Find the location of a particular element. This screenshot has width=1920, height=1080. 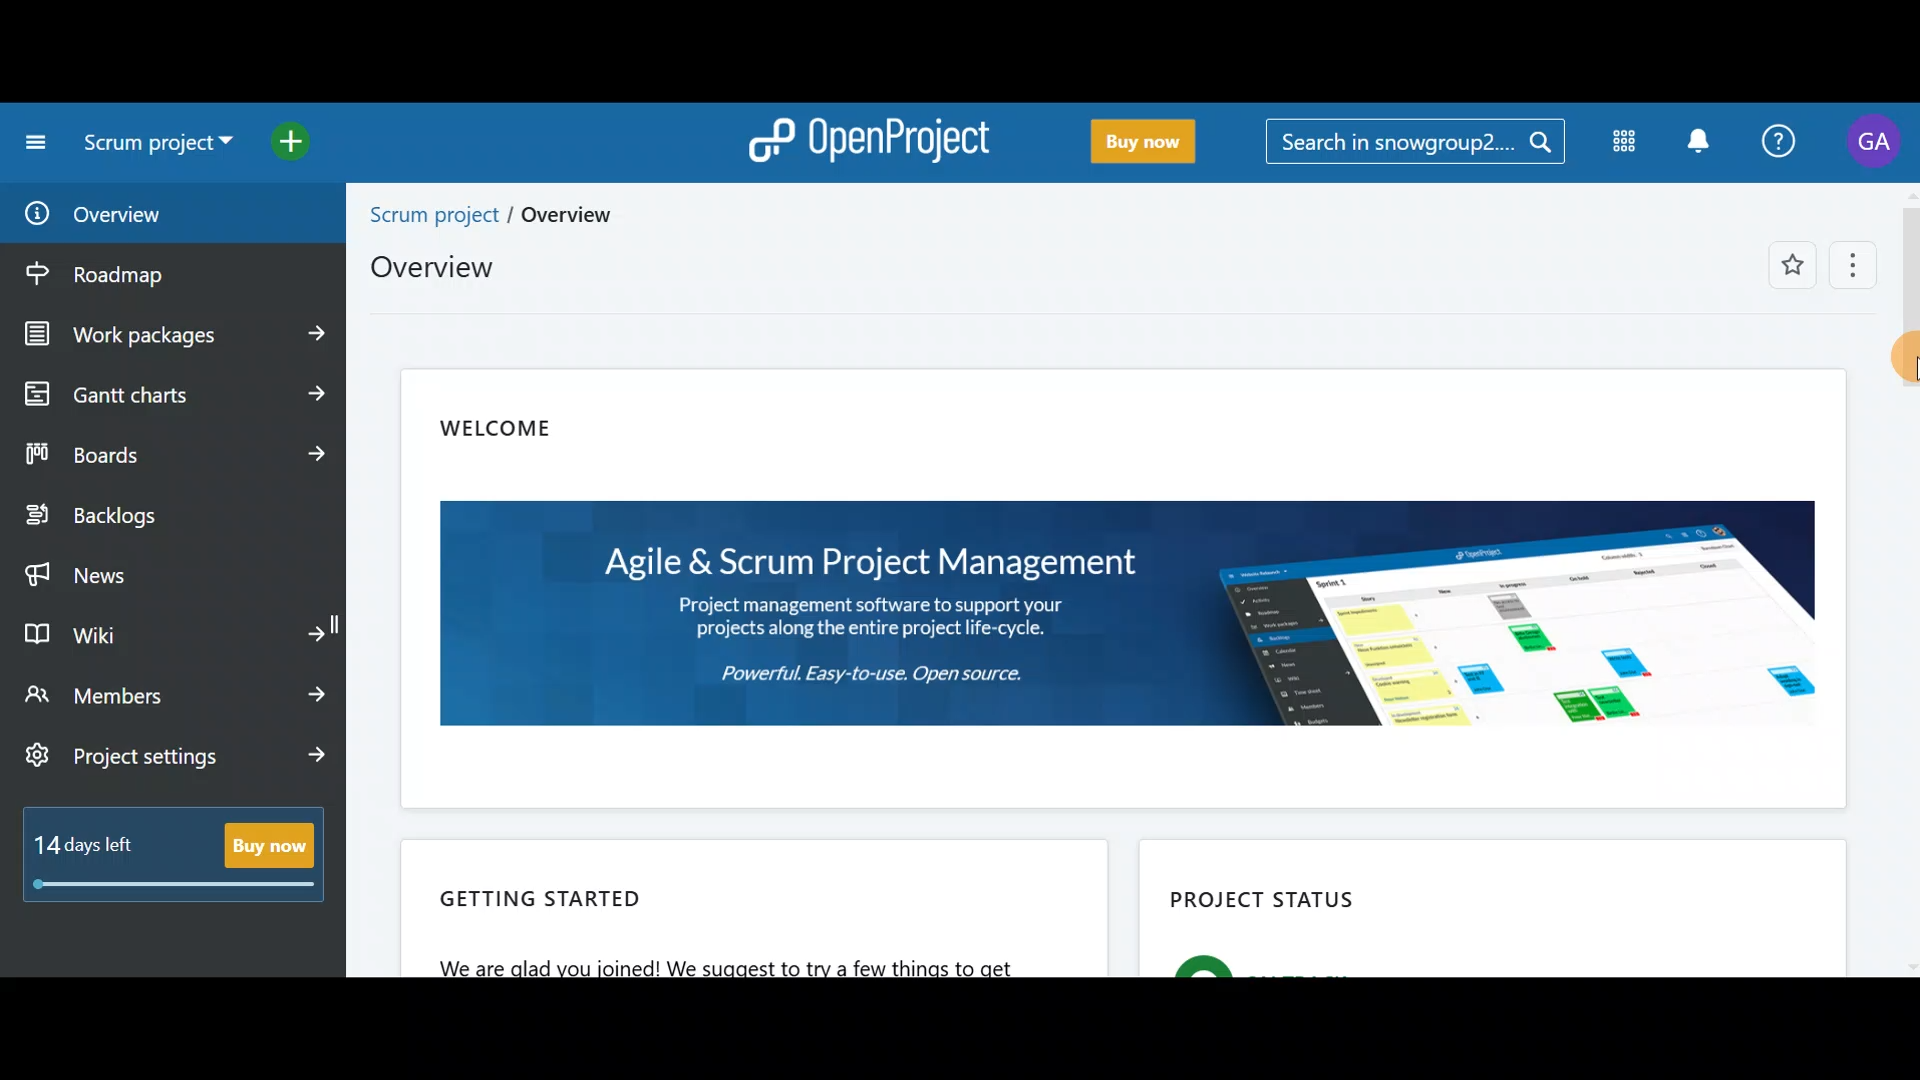

Notification centre is located at coordinates (1693, 140).